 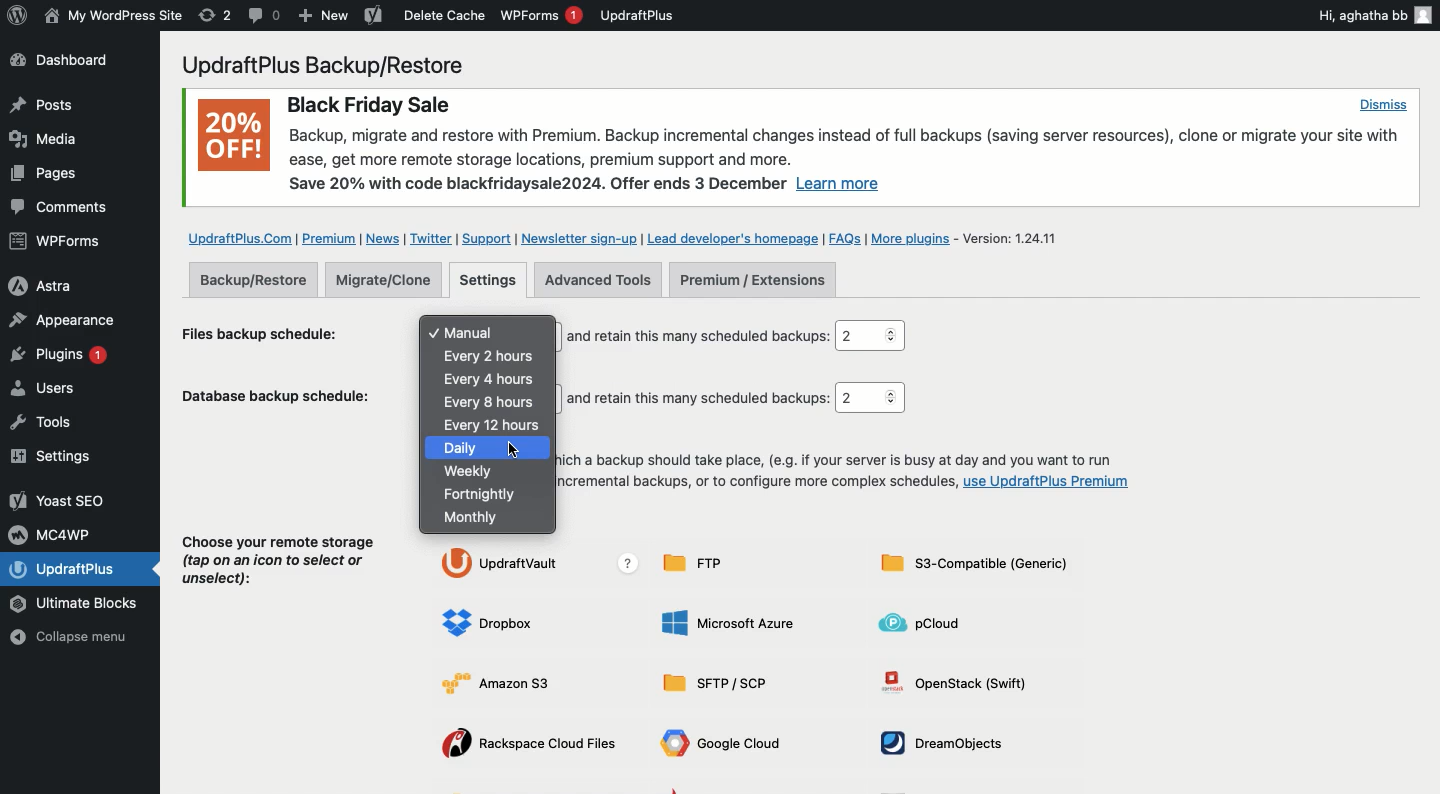 What do you see at coordinates (701, 563) in the screenshot?
I see `FTP` at bounding box center [701, 563].